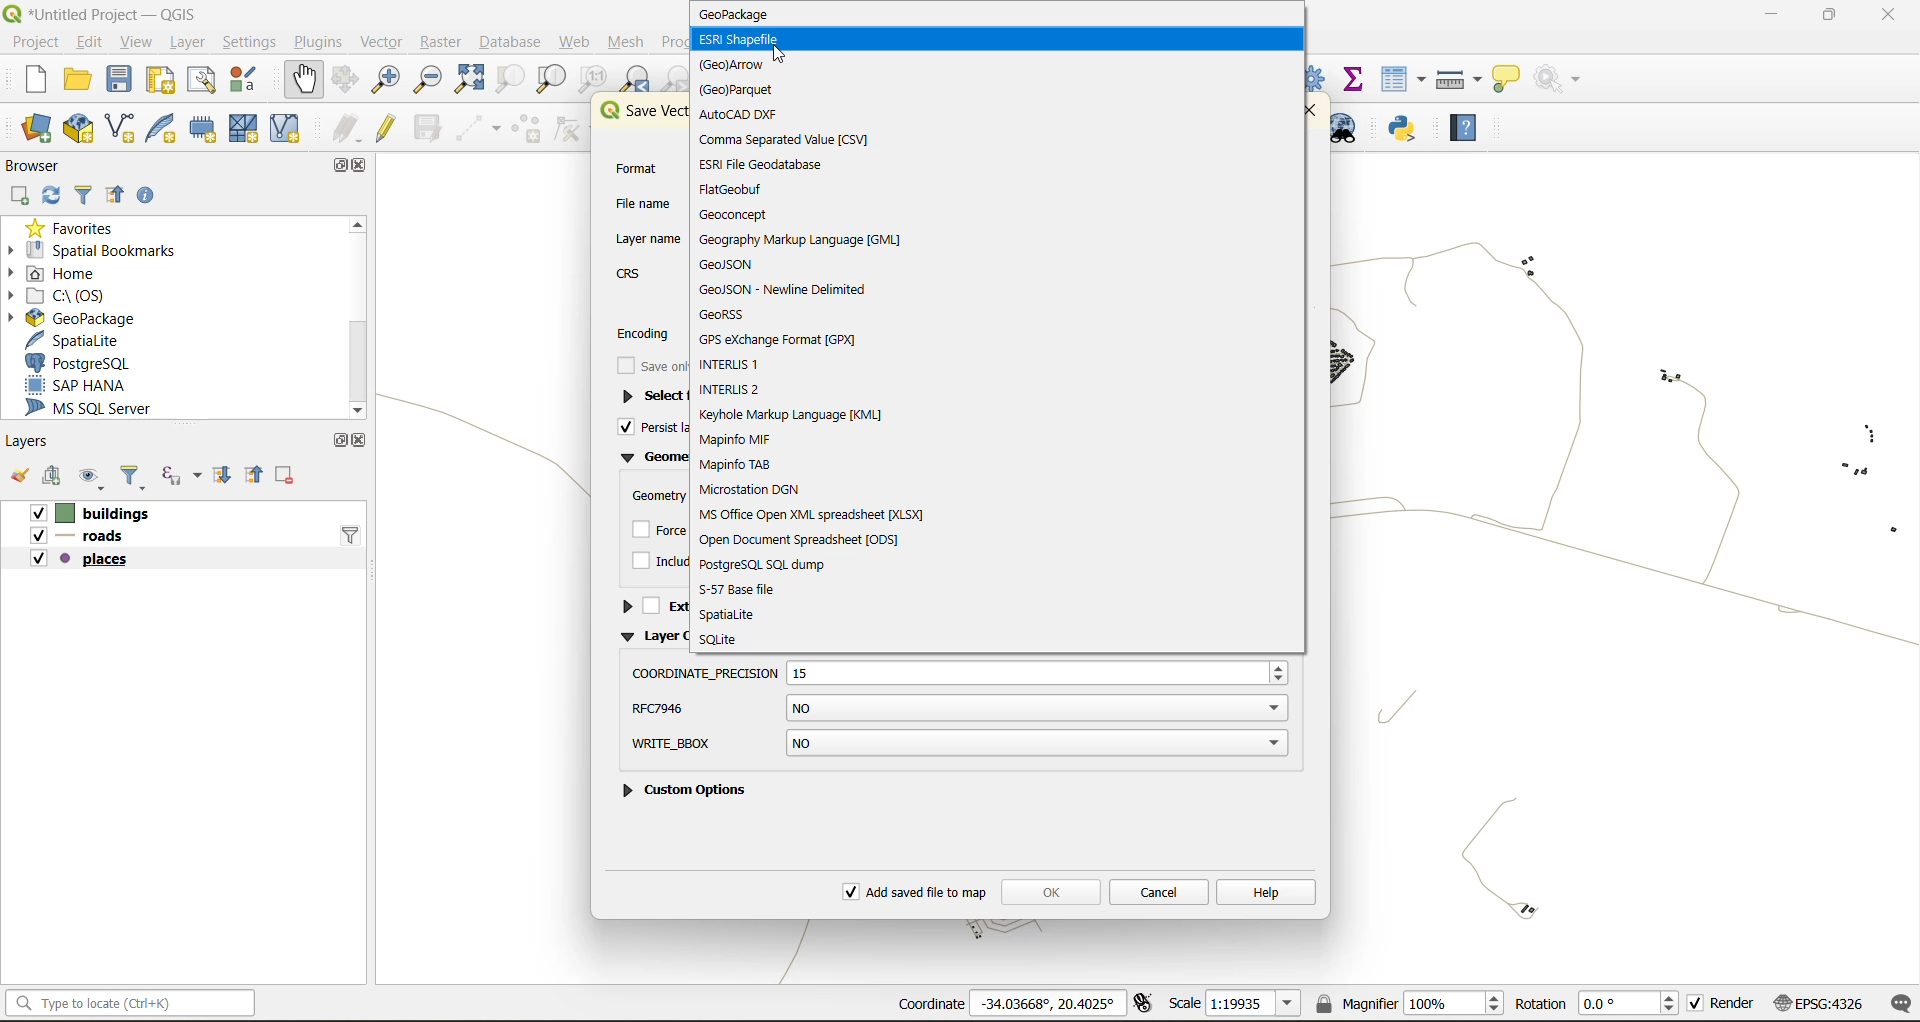  What do you see at coordinates (960, 745) in the screenshot?
I see `write bbox` at bounding box center [960, 745].